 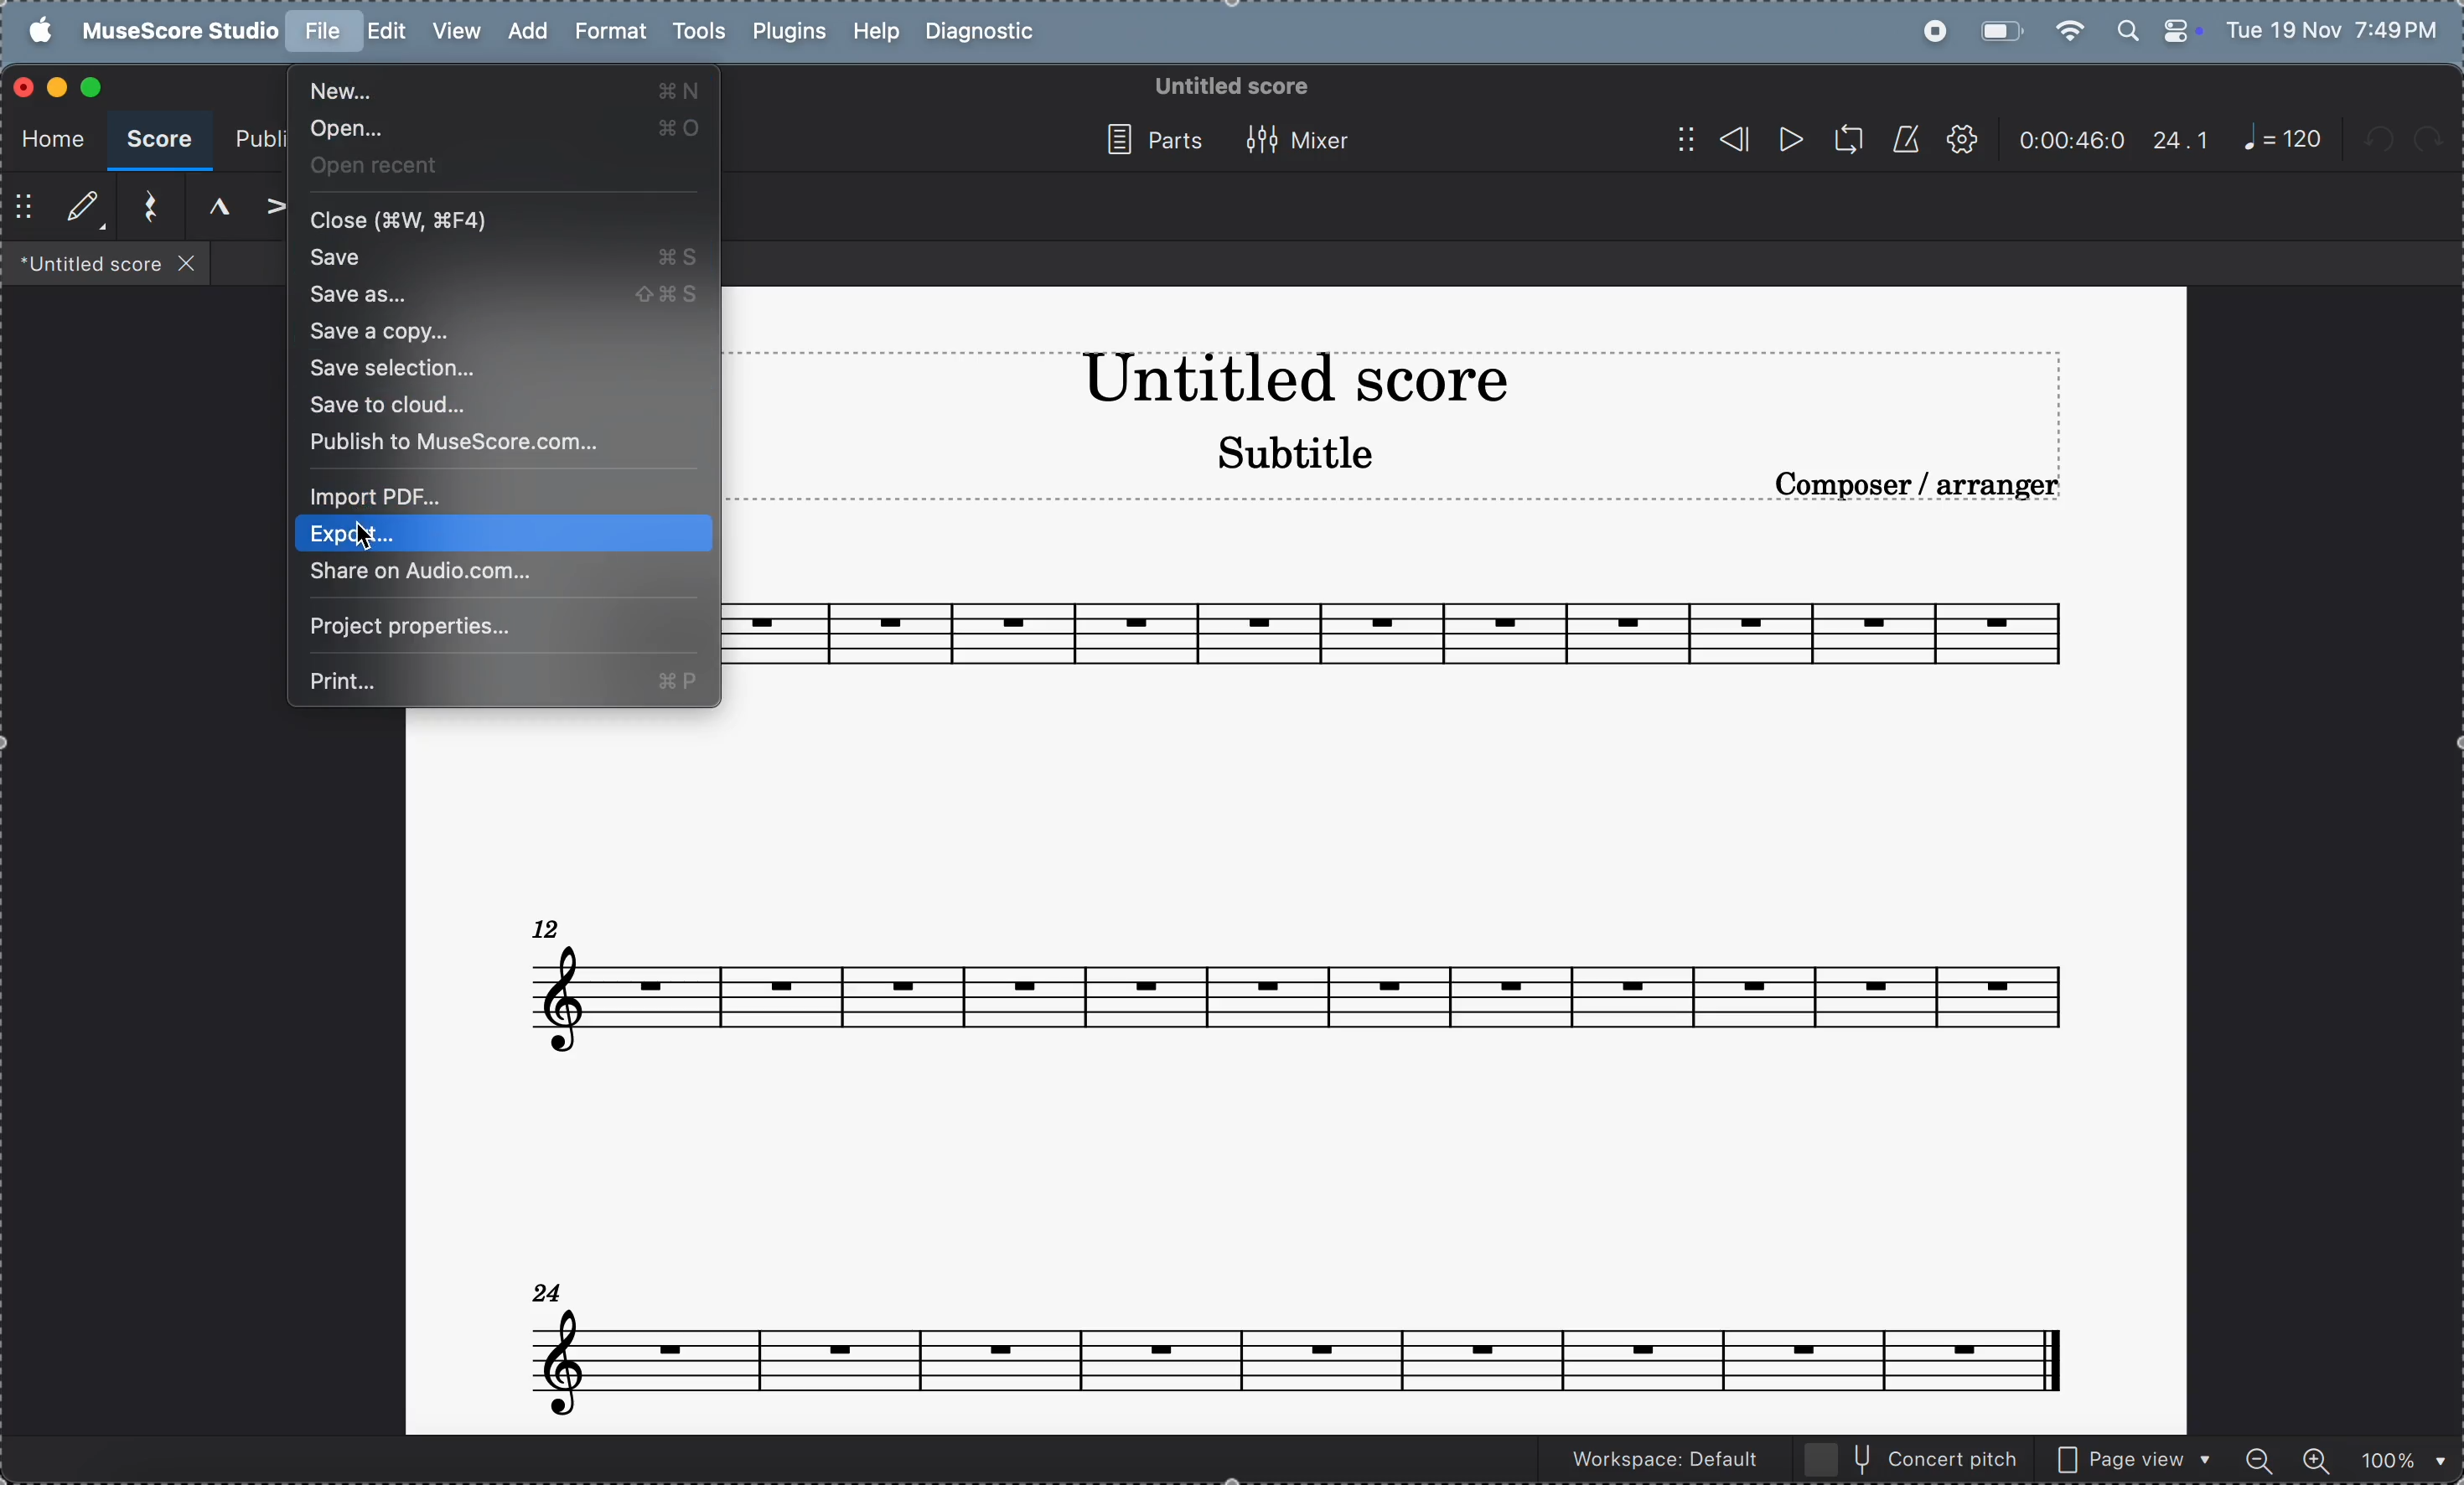 I want to click on notes, so click(x=1296, y=1338).